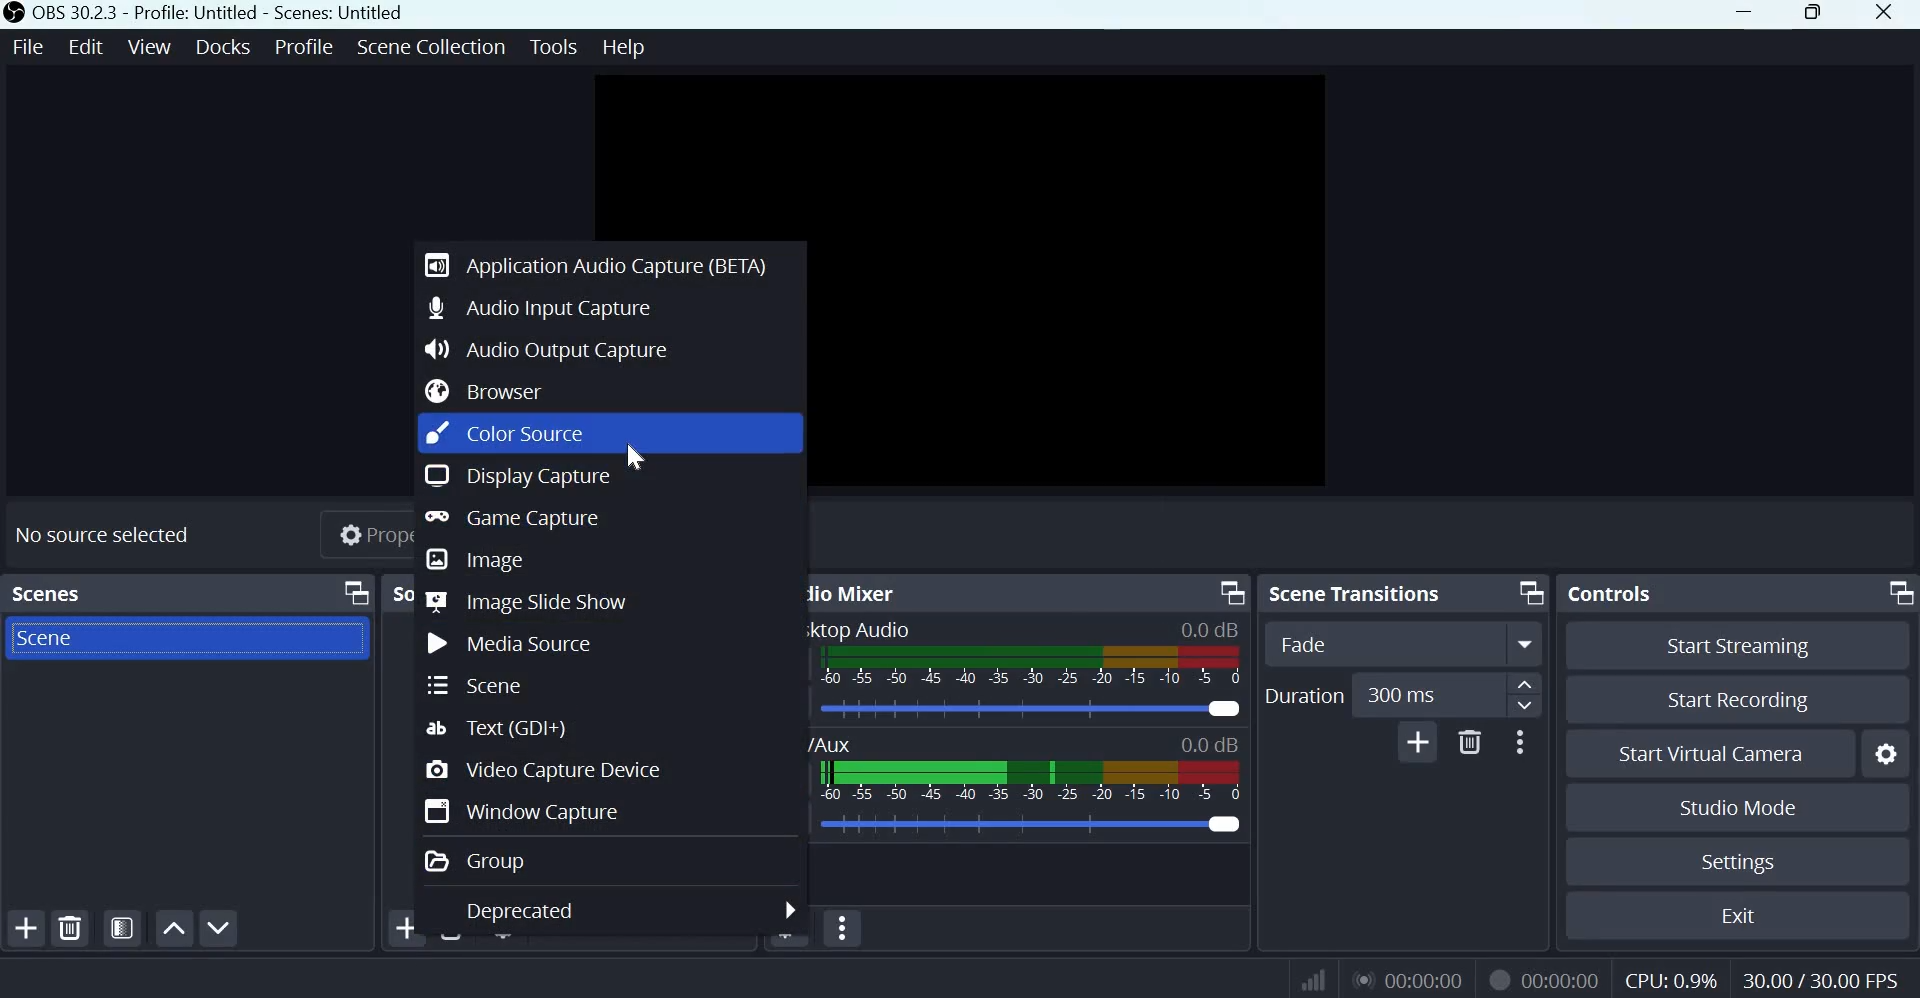  I want to click on OBS 30.2.3 - Profile: Untitled - Scenes: Untitled, so click(220, 14).